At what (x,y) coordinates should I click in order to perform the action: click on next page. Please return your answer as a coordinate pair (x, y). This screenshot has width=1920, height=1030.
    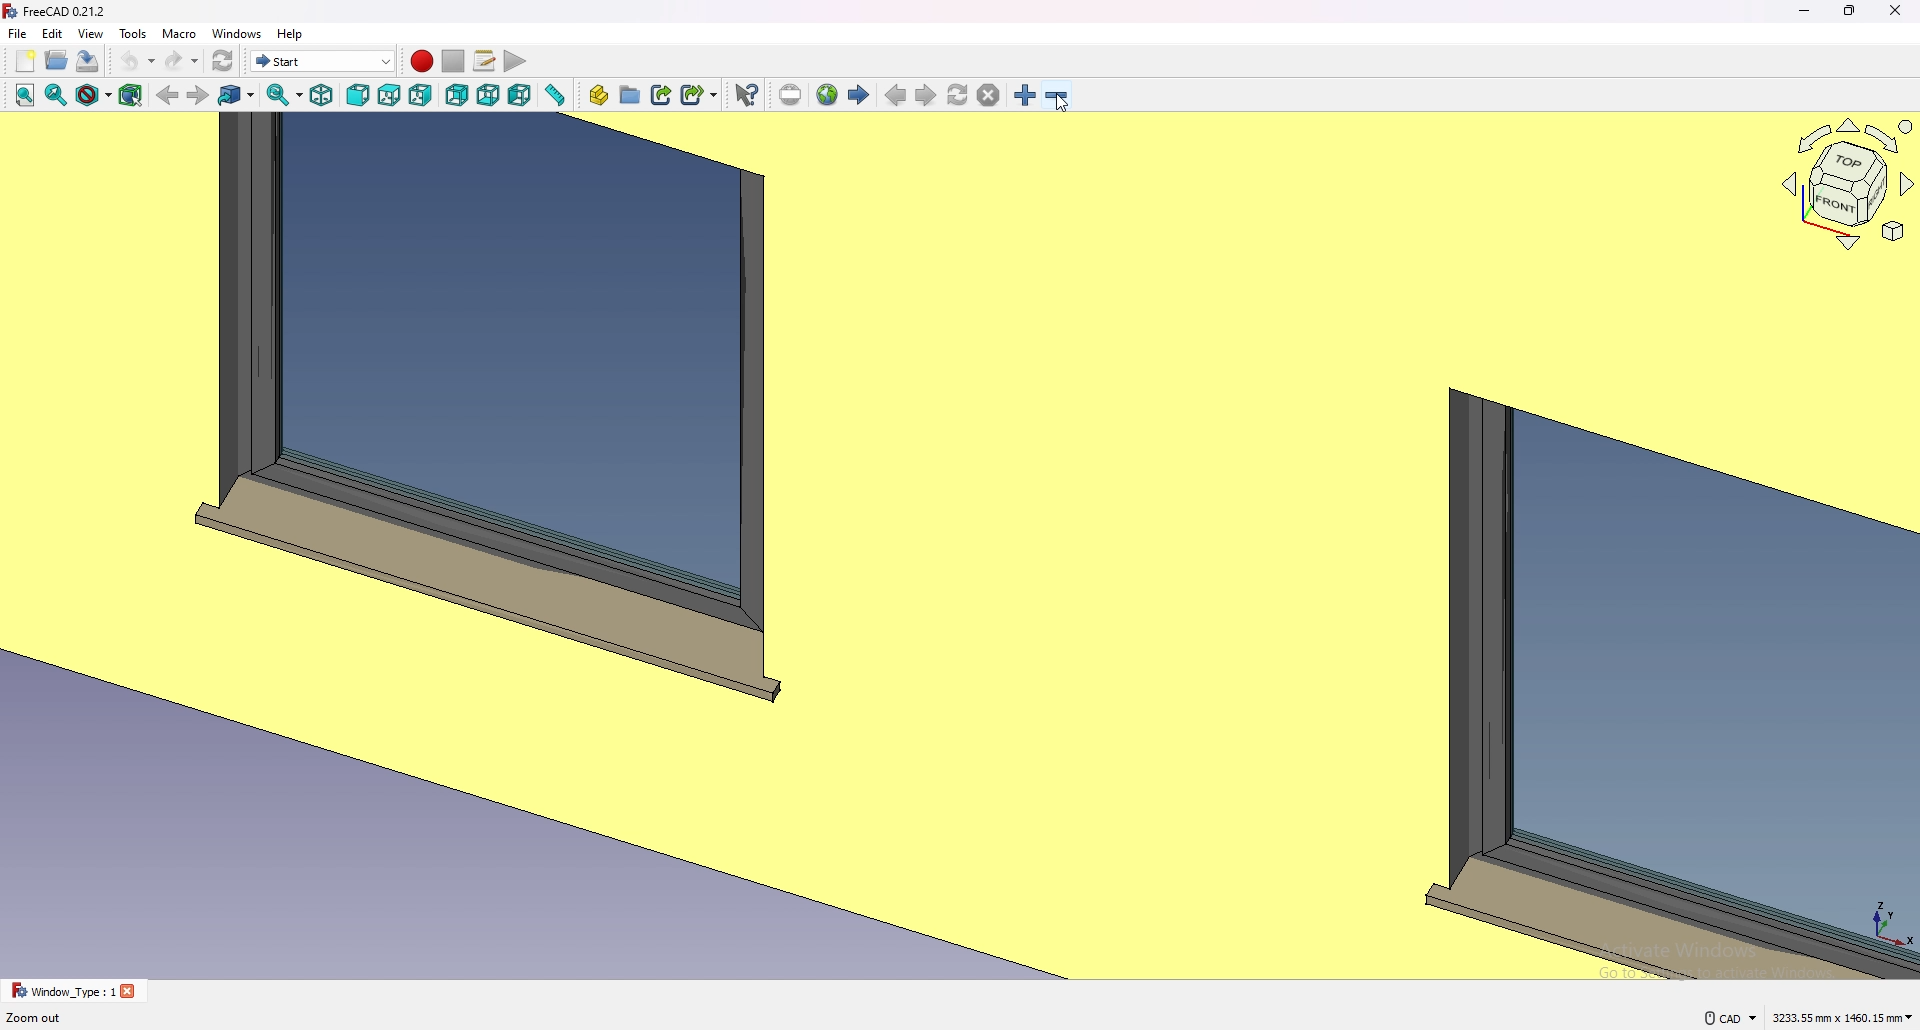
    Looking at the image, I should click on (927, 96).